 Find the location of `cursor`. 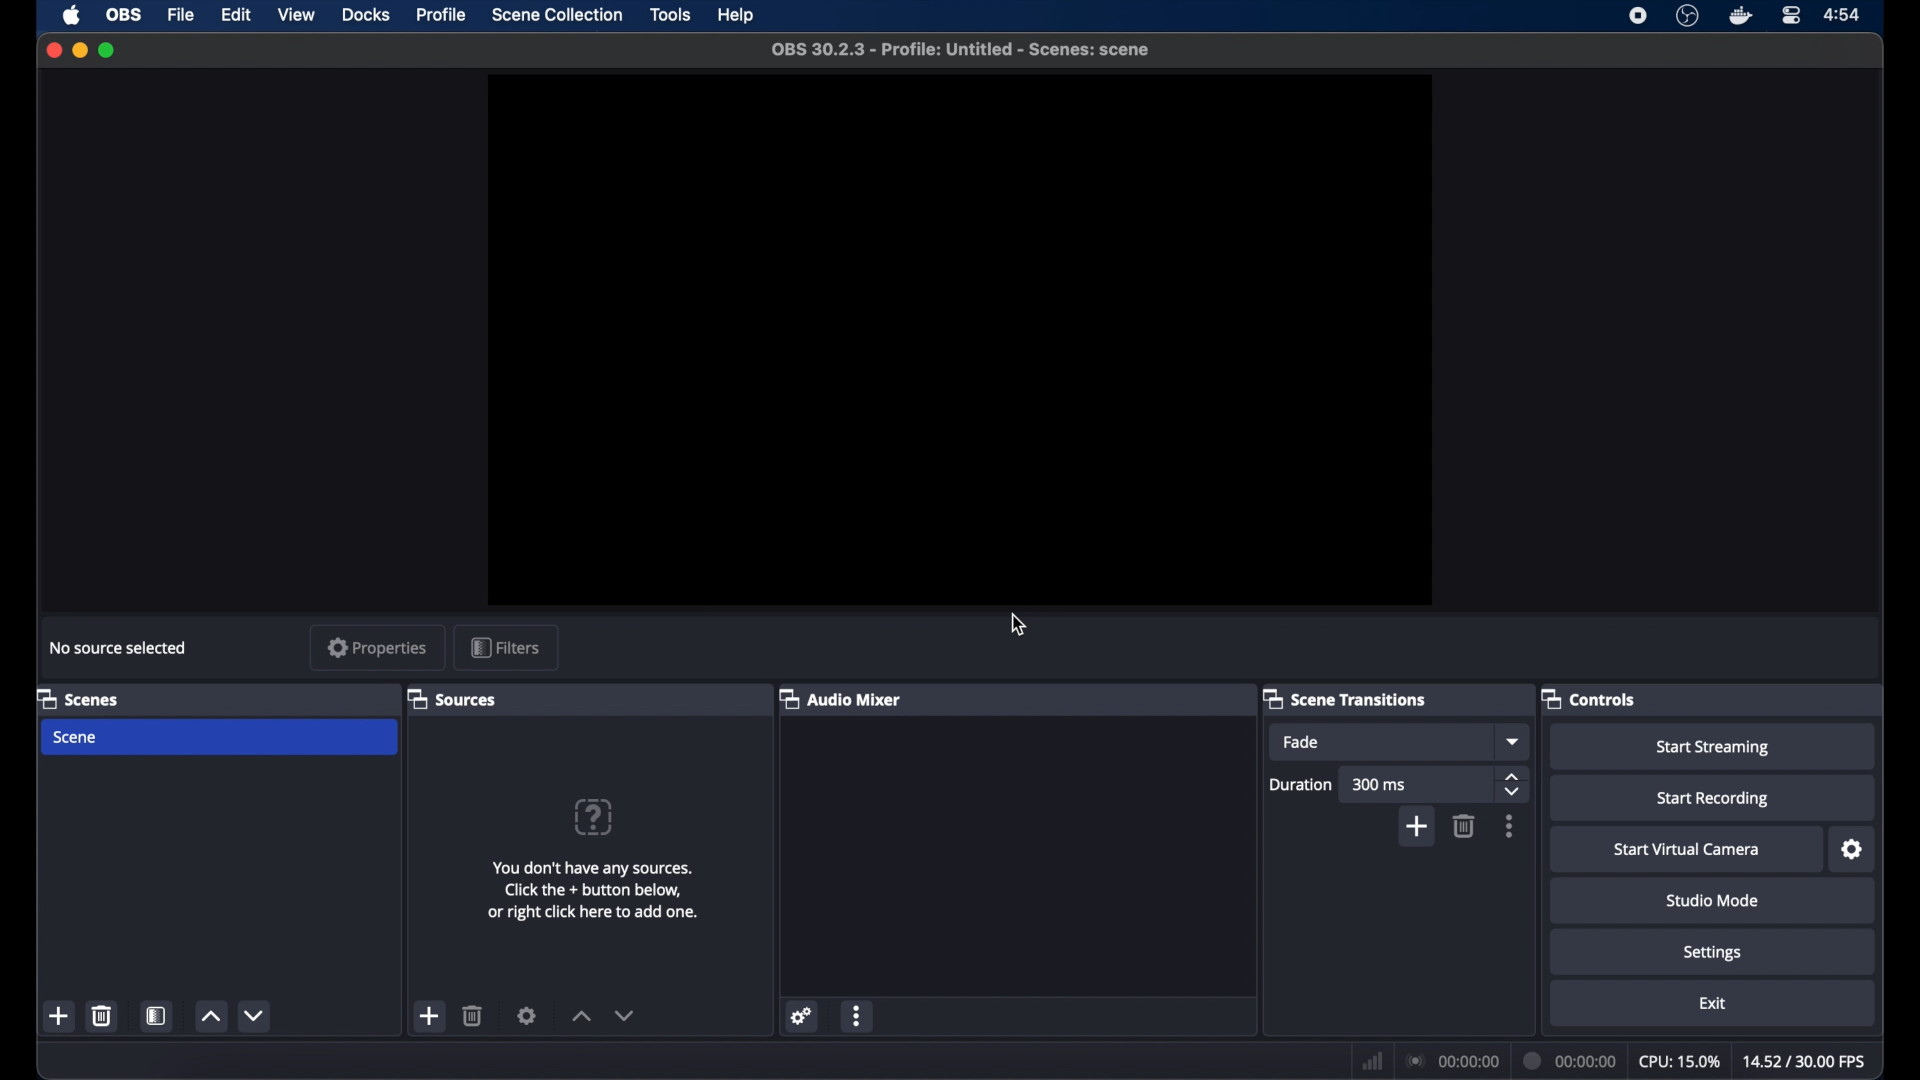

cursor is located at coordinates (1014, 625).